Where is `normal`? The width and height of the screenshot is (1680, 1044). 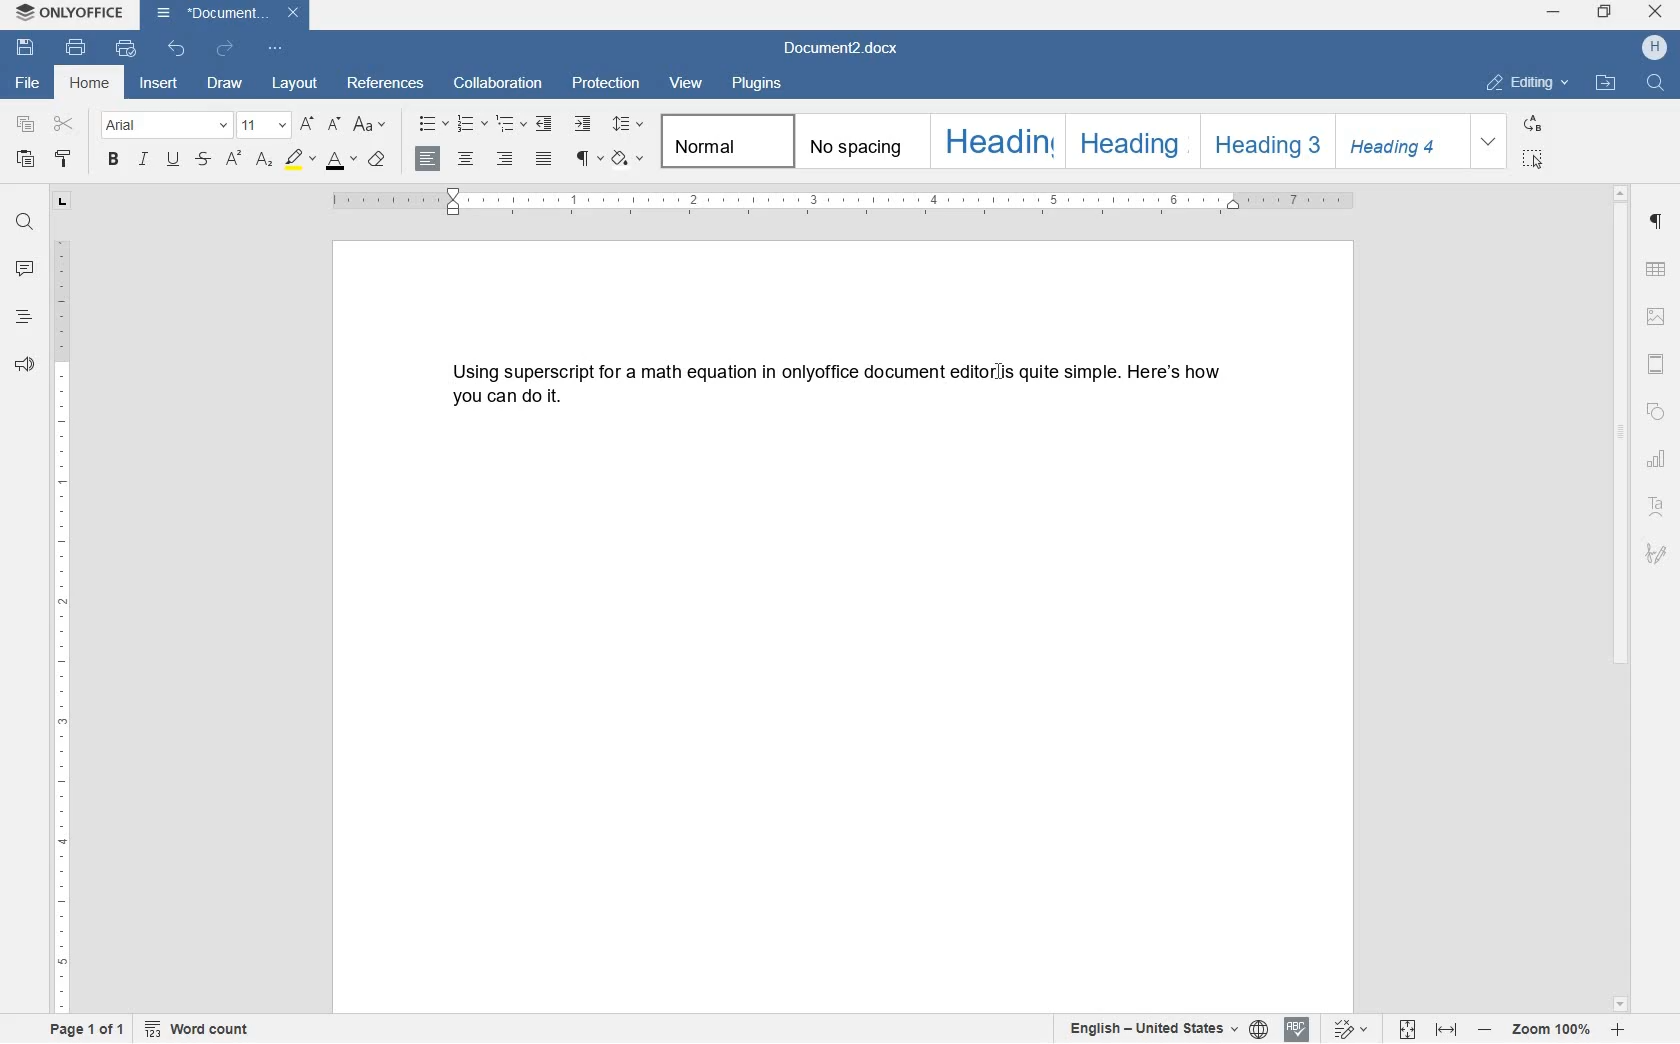 normal is located at coordinates (723, 142).